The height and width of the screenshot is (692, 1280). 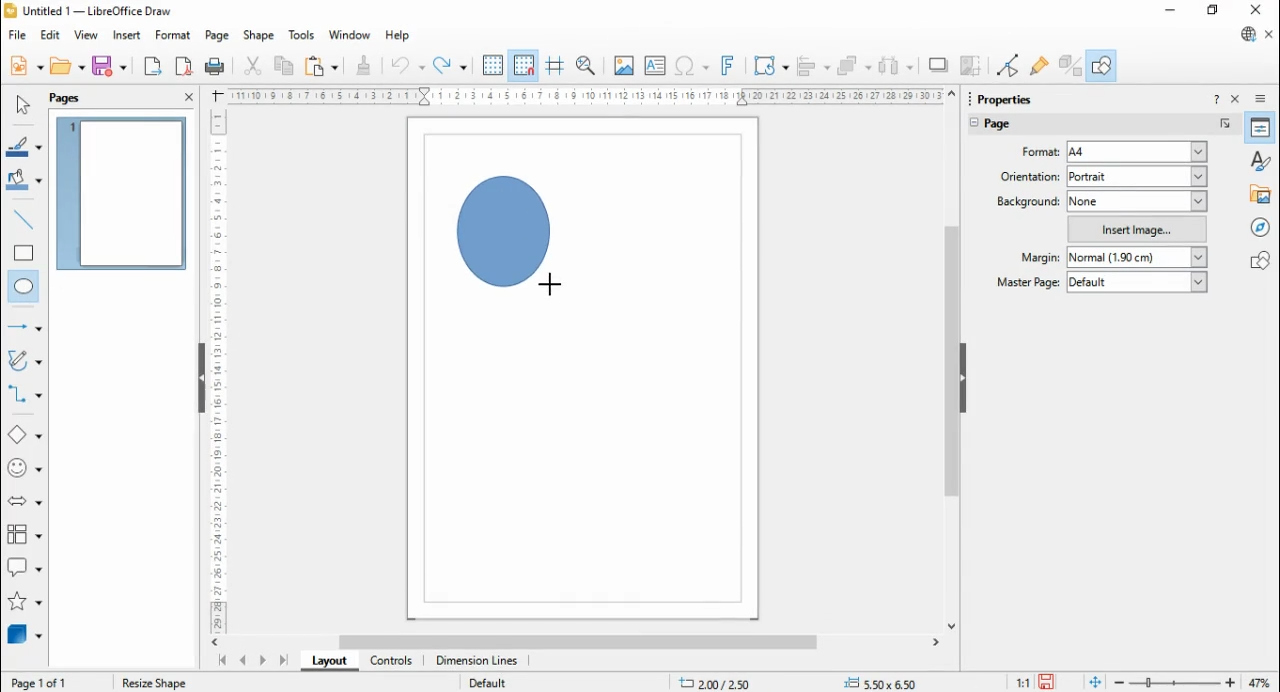 I want to click on pages panel, so click(x=79, y=98).